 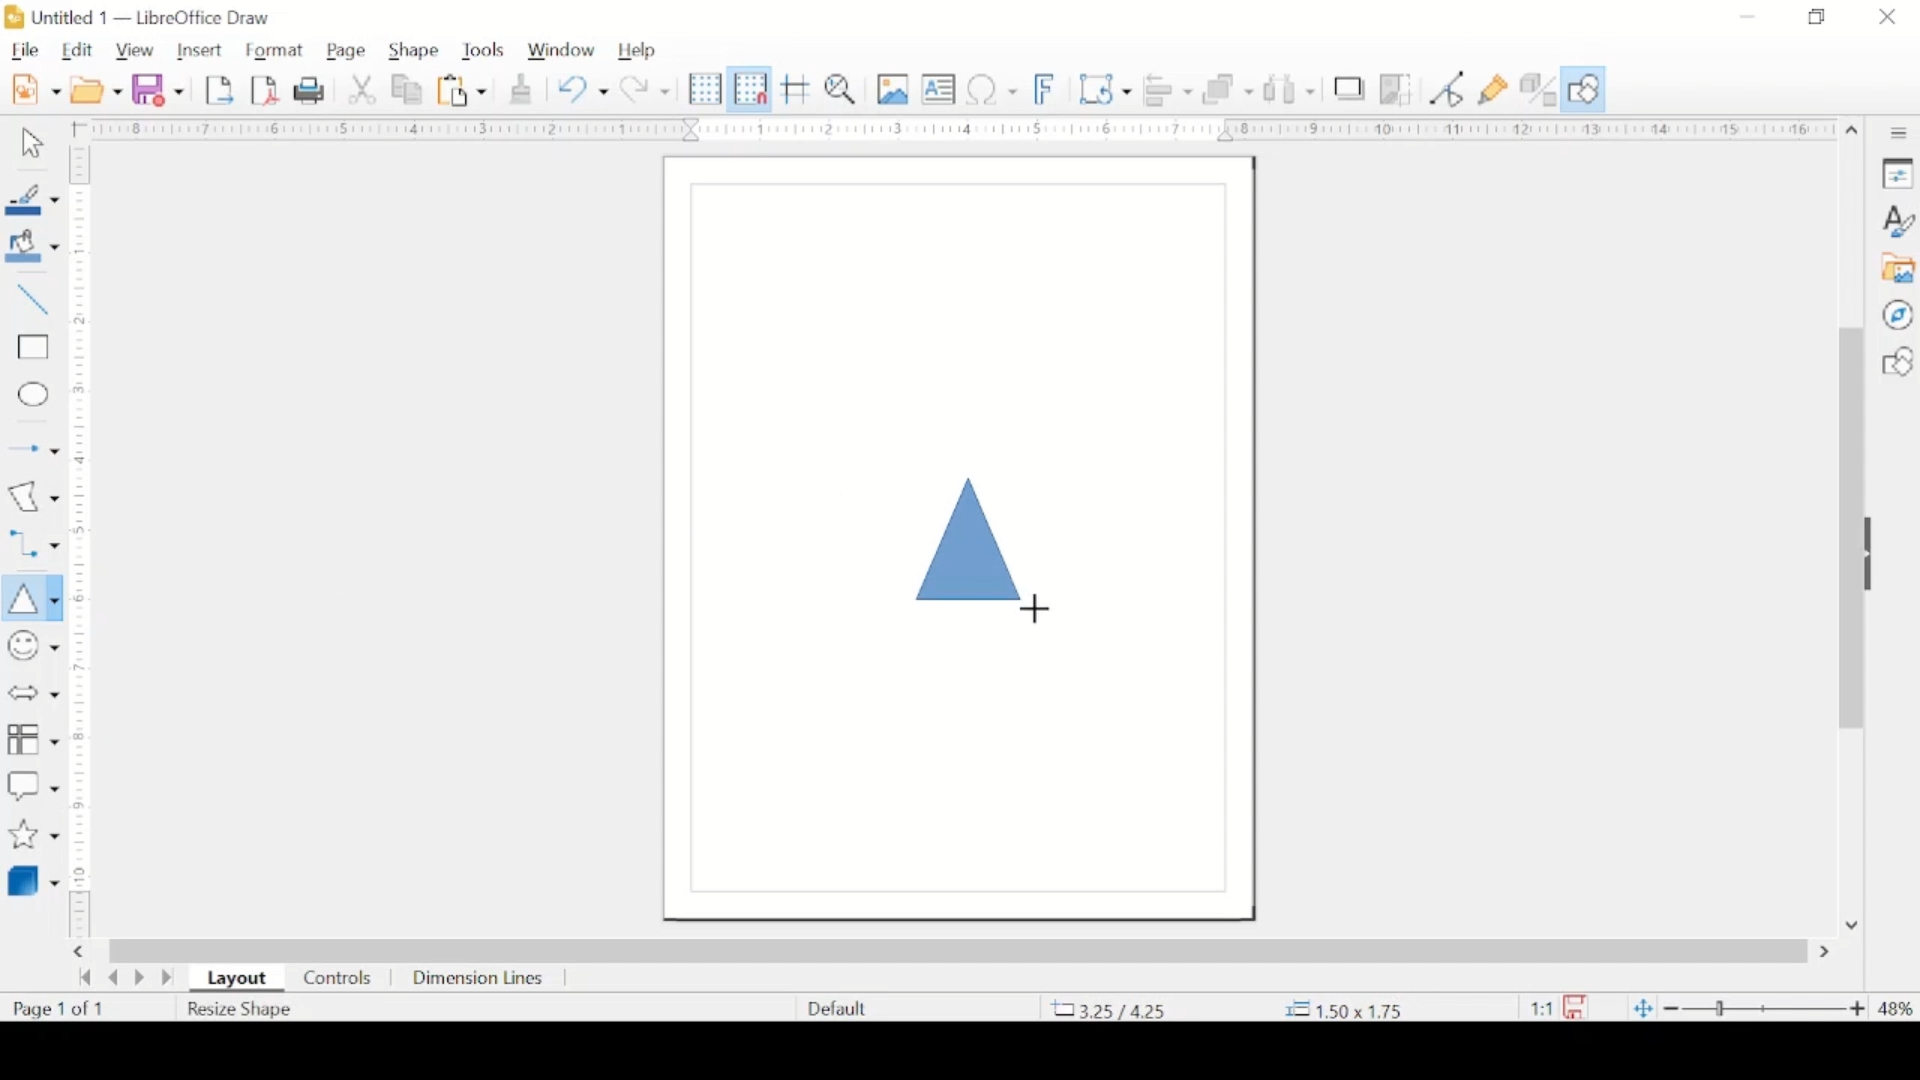 What do you see at coordinates (705, 89) in the screenshot?
I see `display grid` at bounding box center [705, 89].